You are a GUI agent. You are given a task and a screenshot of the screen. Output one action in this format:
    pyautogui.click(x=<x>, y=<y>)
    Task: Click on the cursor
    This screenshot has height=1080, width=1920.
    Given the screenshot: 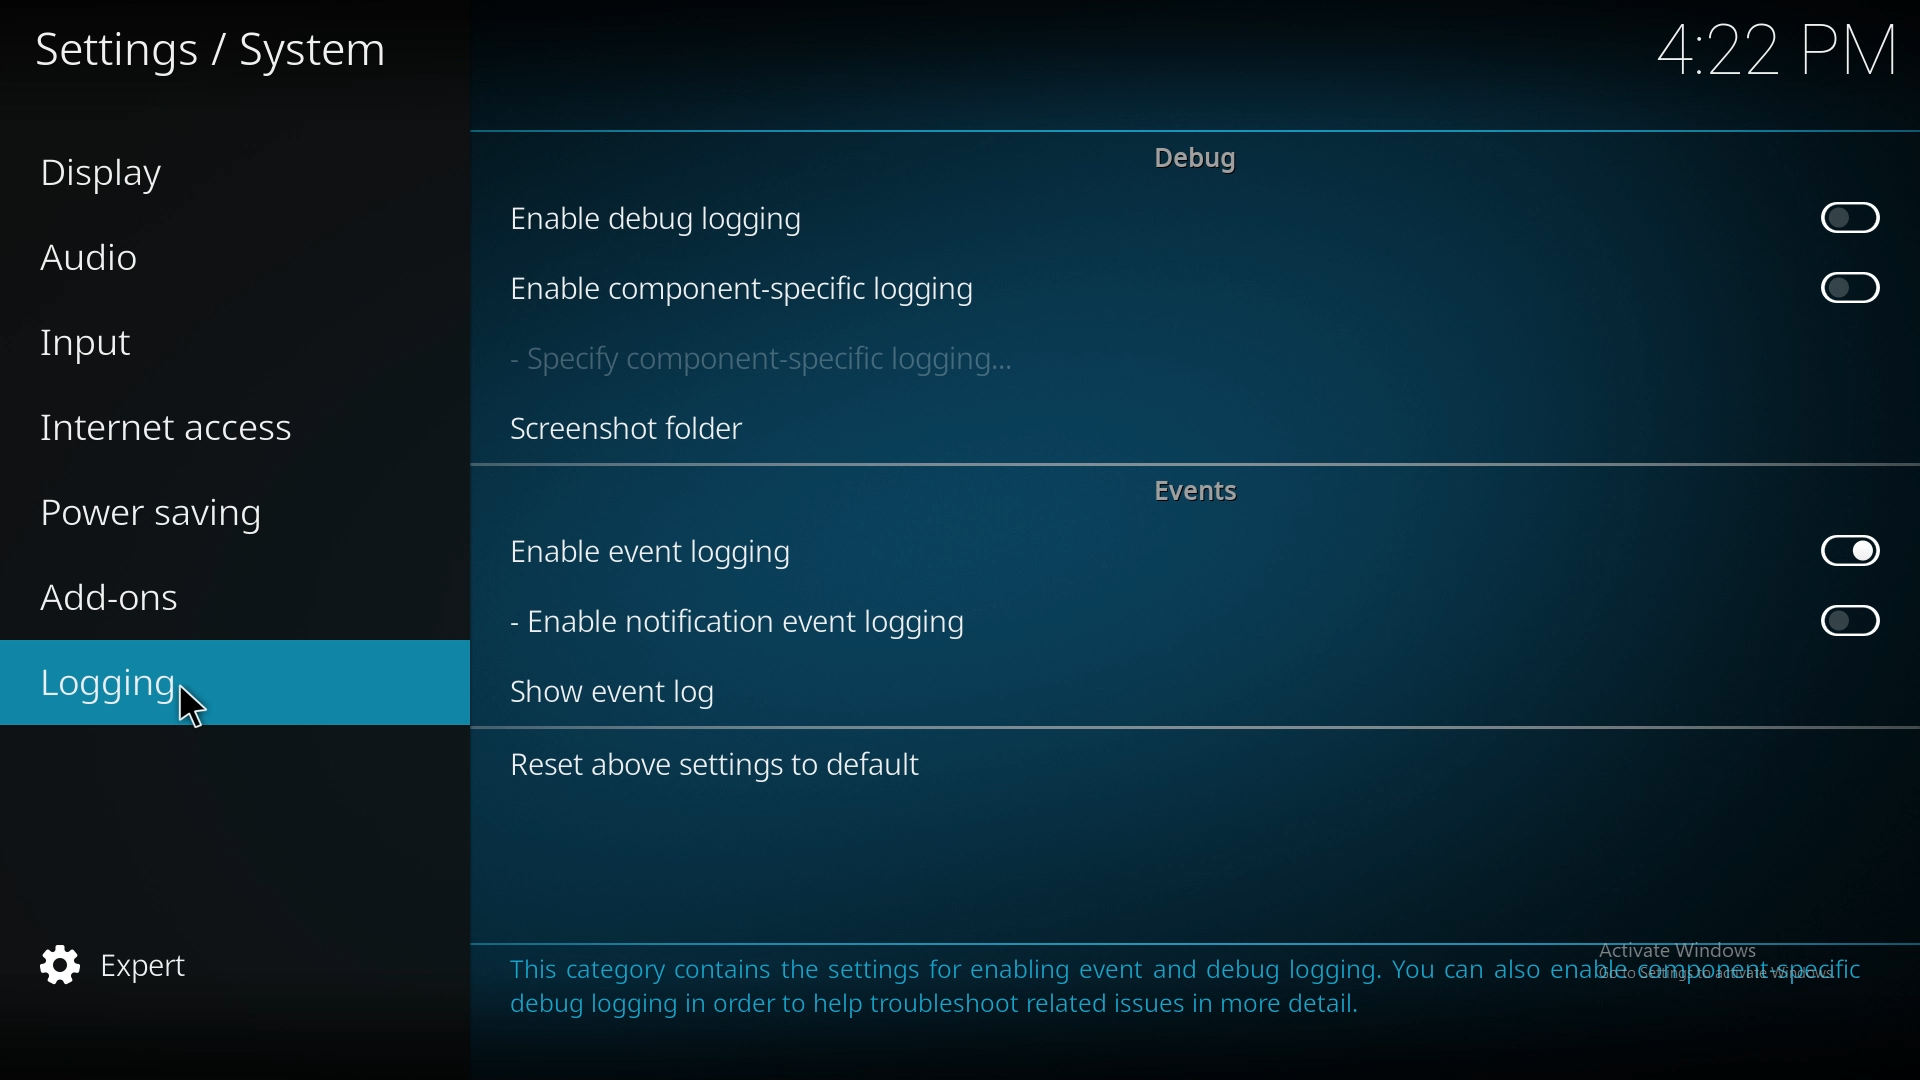 What is the action you would take?
    pyautogui.click(x=201, y=709)
    